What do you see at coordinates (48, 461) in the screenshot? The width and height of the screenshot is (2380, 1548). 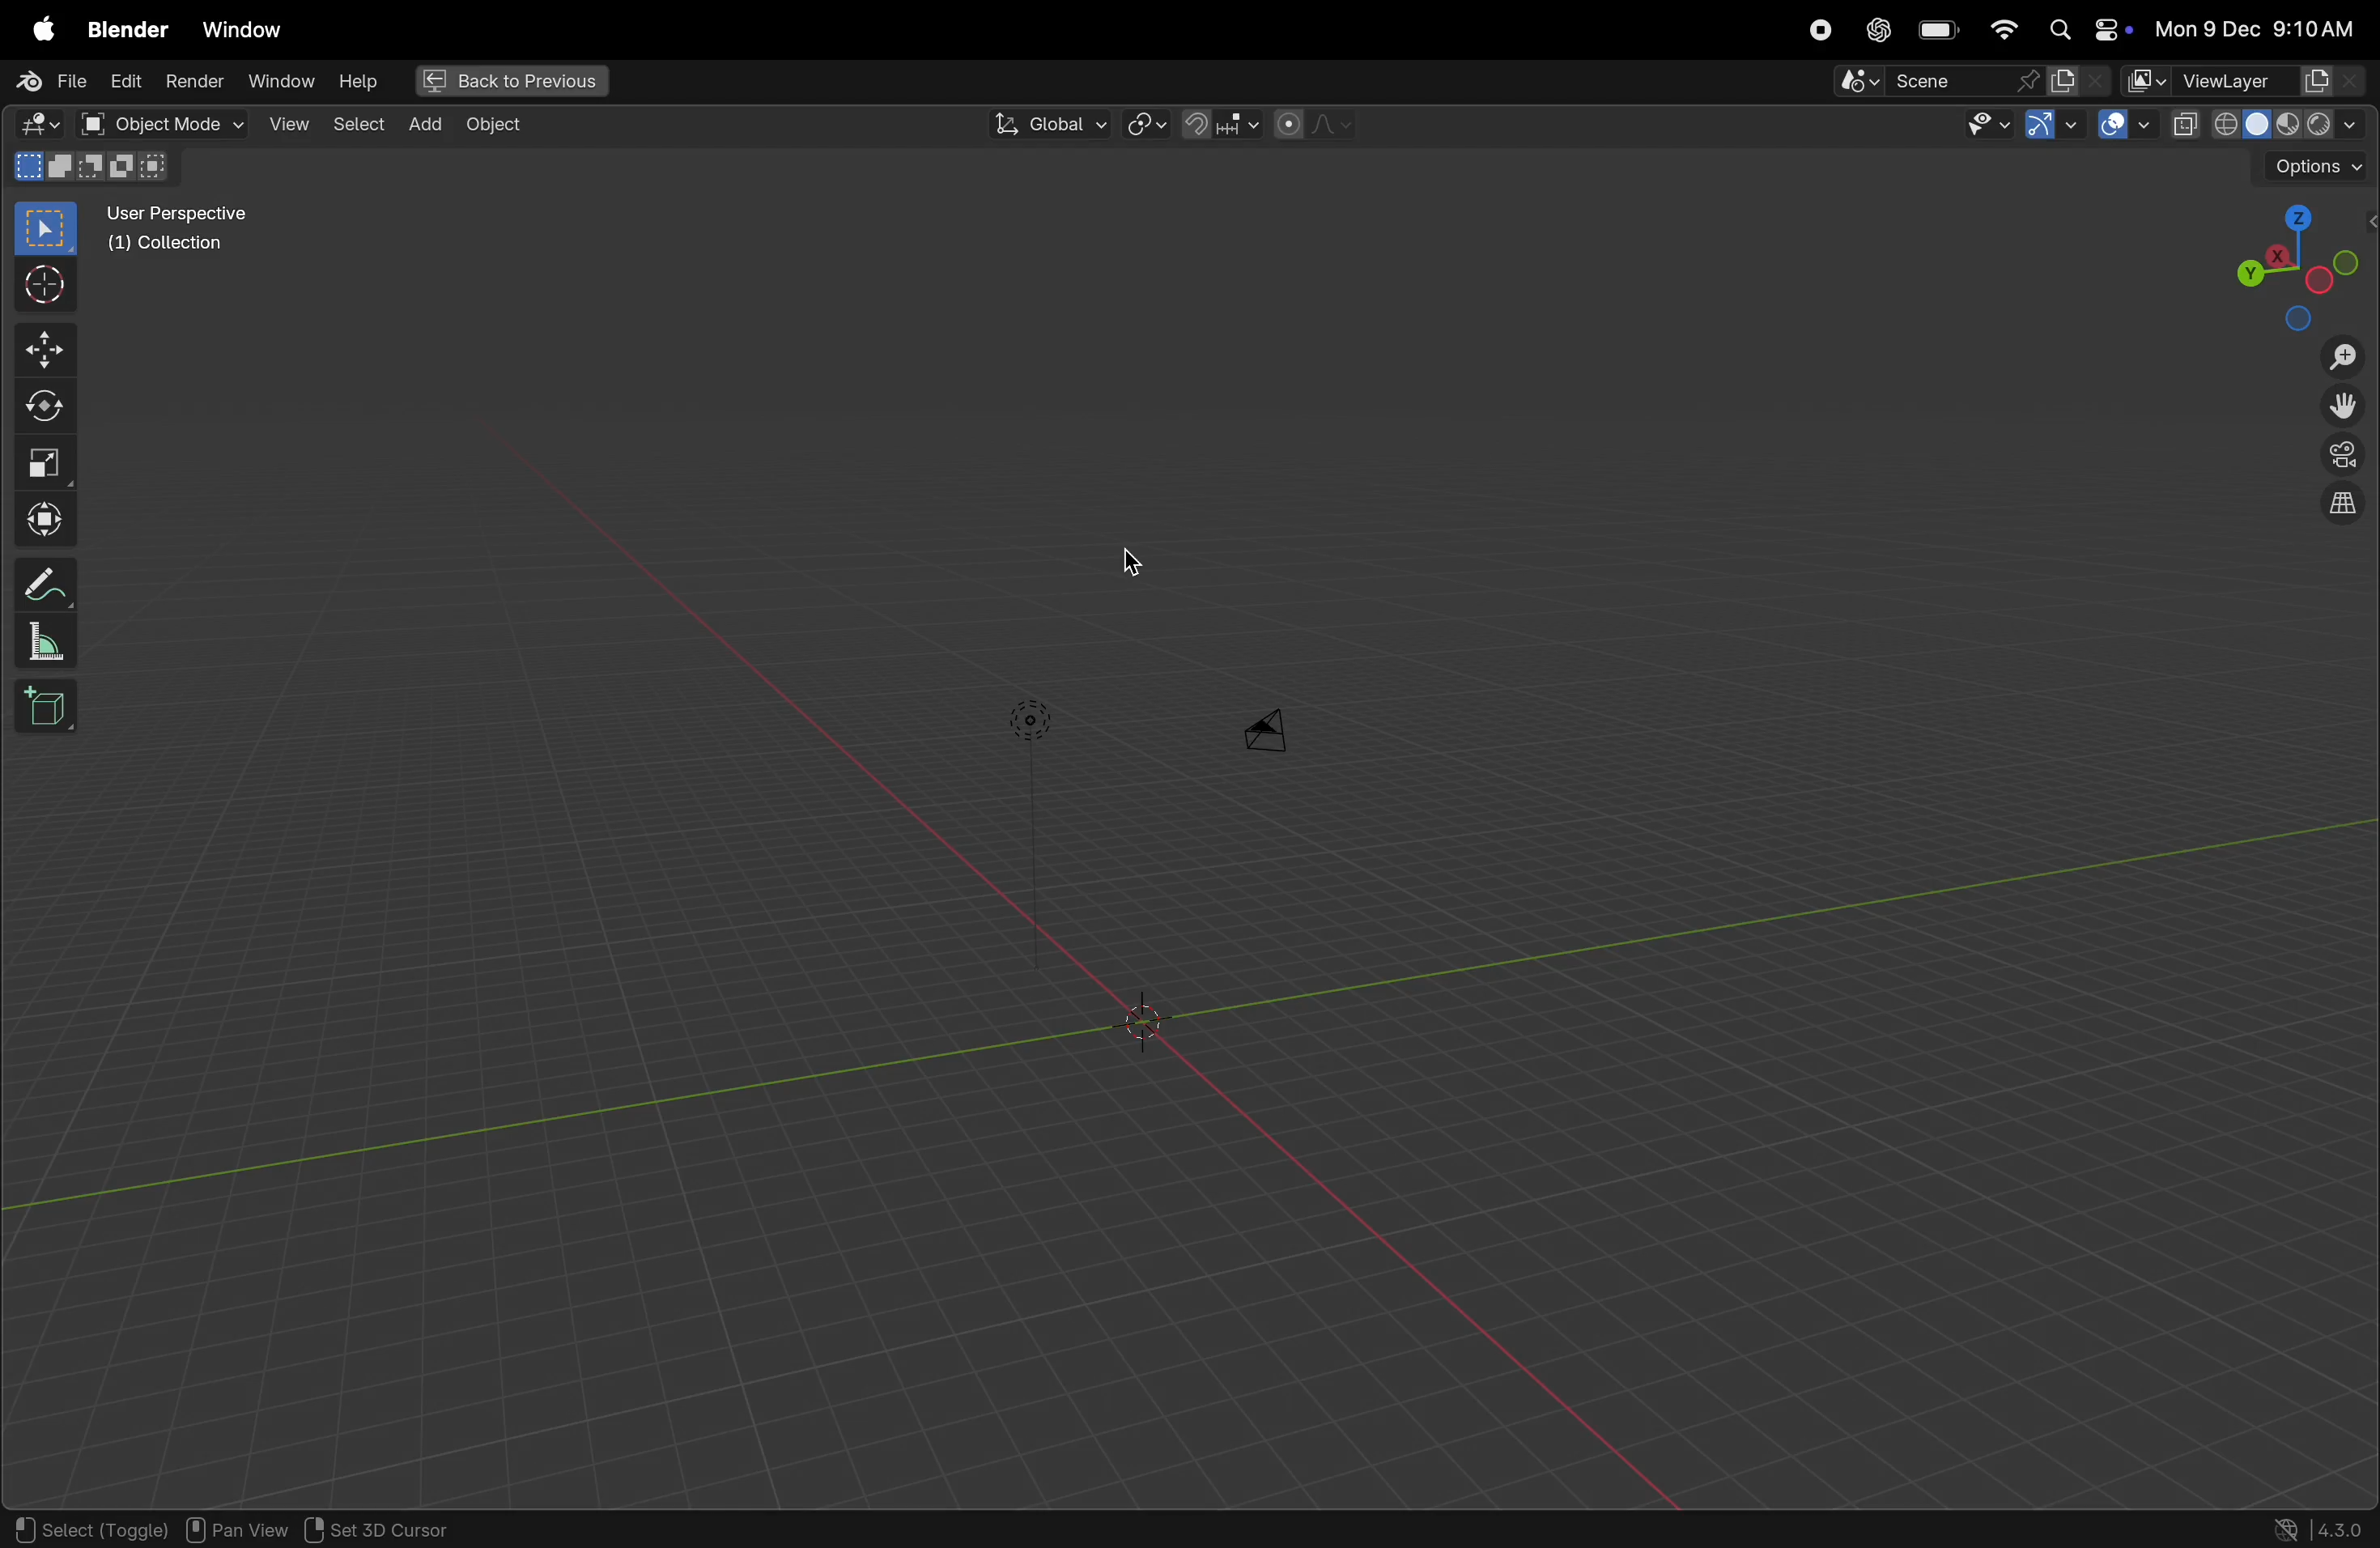 I see `scale` at bounding box center [48, 461].